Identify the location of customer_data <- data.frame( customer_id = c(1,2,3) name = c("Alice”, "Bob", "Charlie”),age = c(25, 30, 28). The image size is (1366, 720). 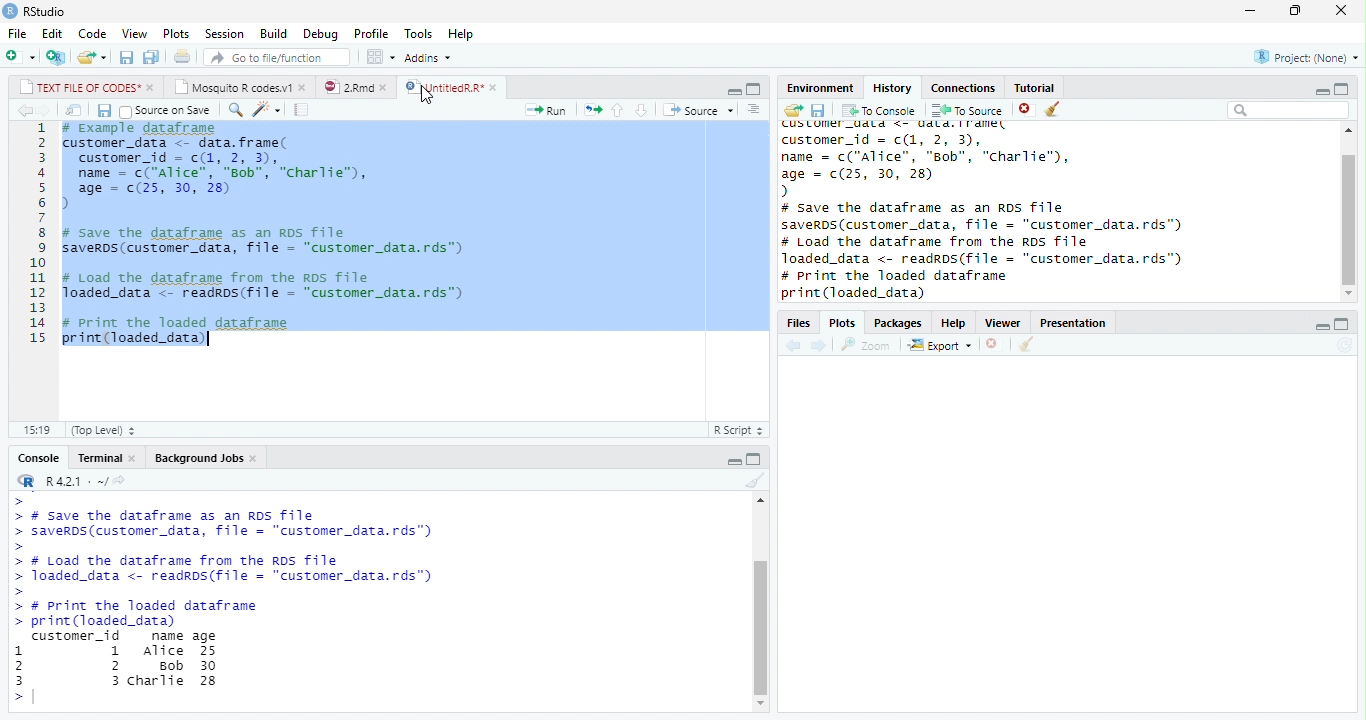
(932, 159).